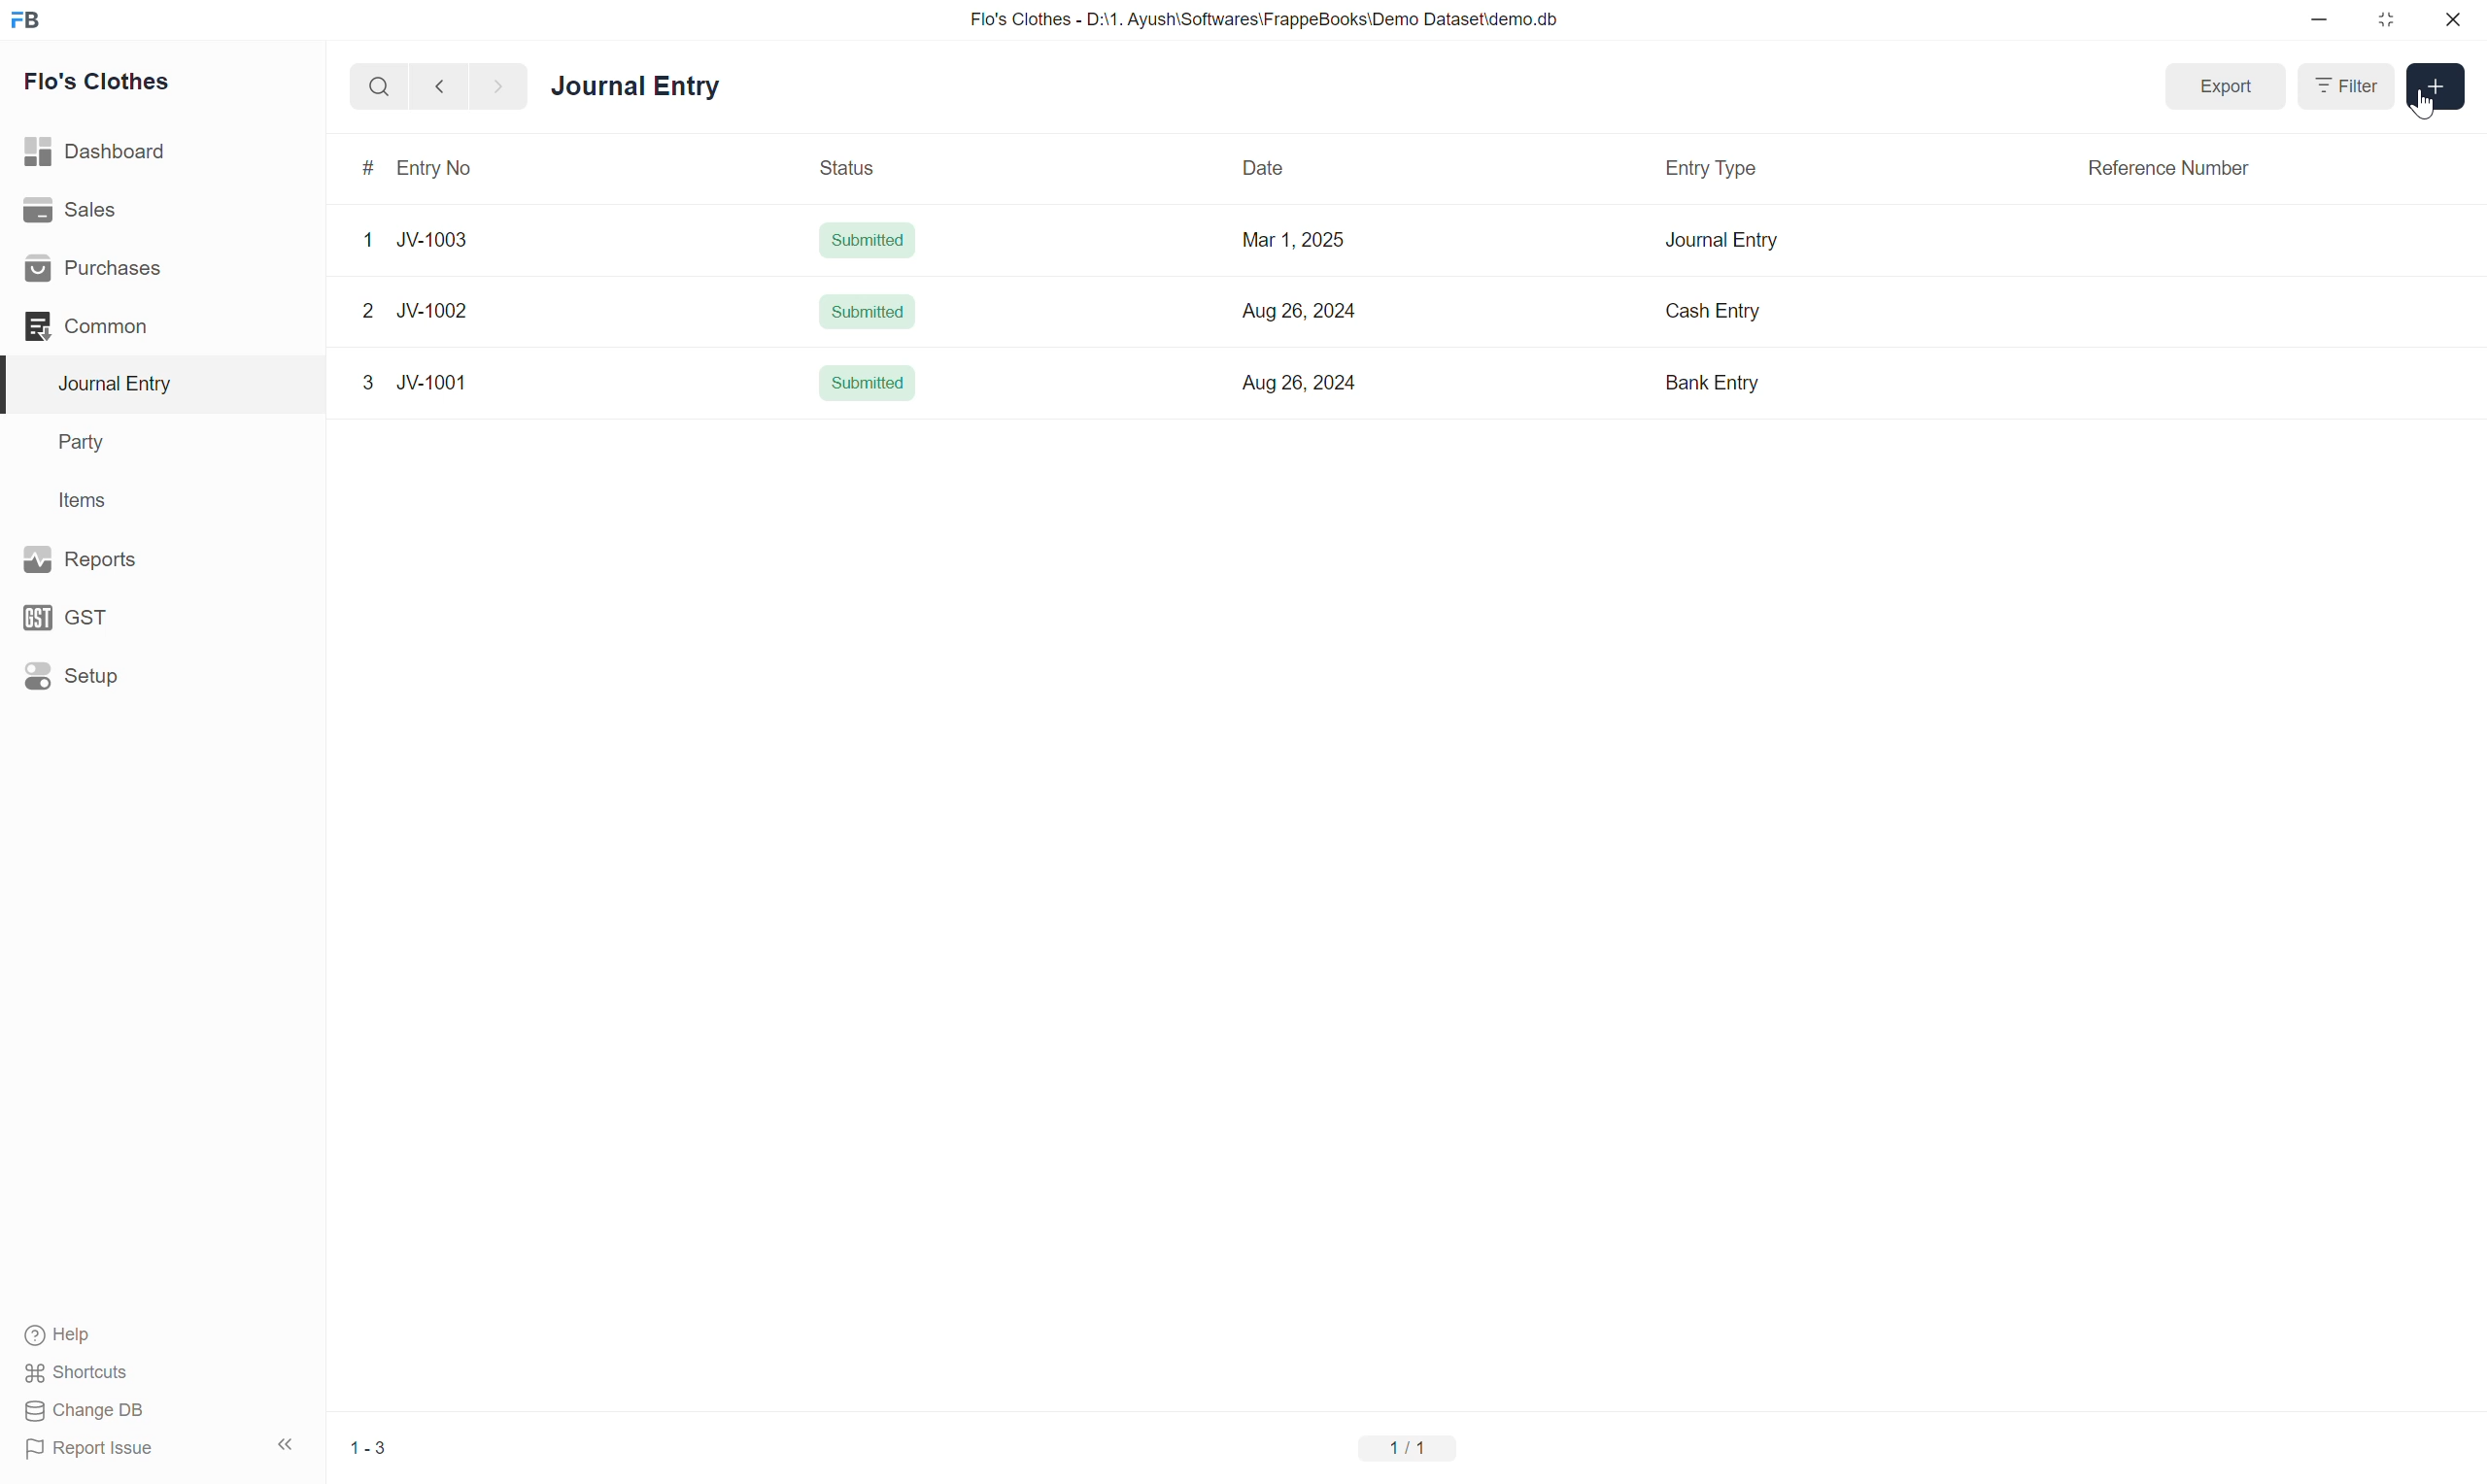 The height and width of the screenshot is (1484, 2487). I want to click on Setup, so click(72, 675).